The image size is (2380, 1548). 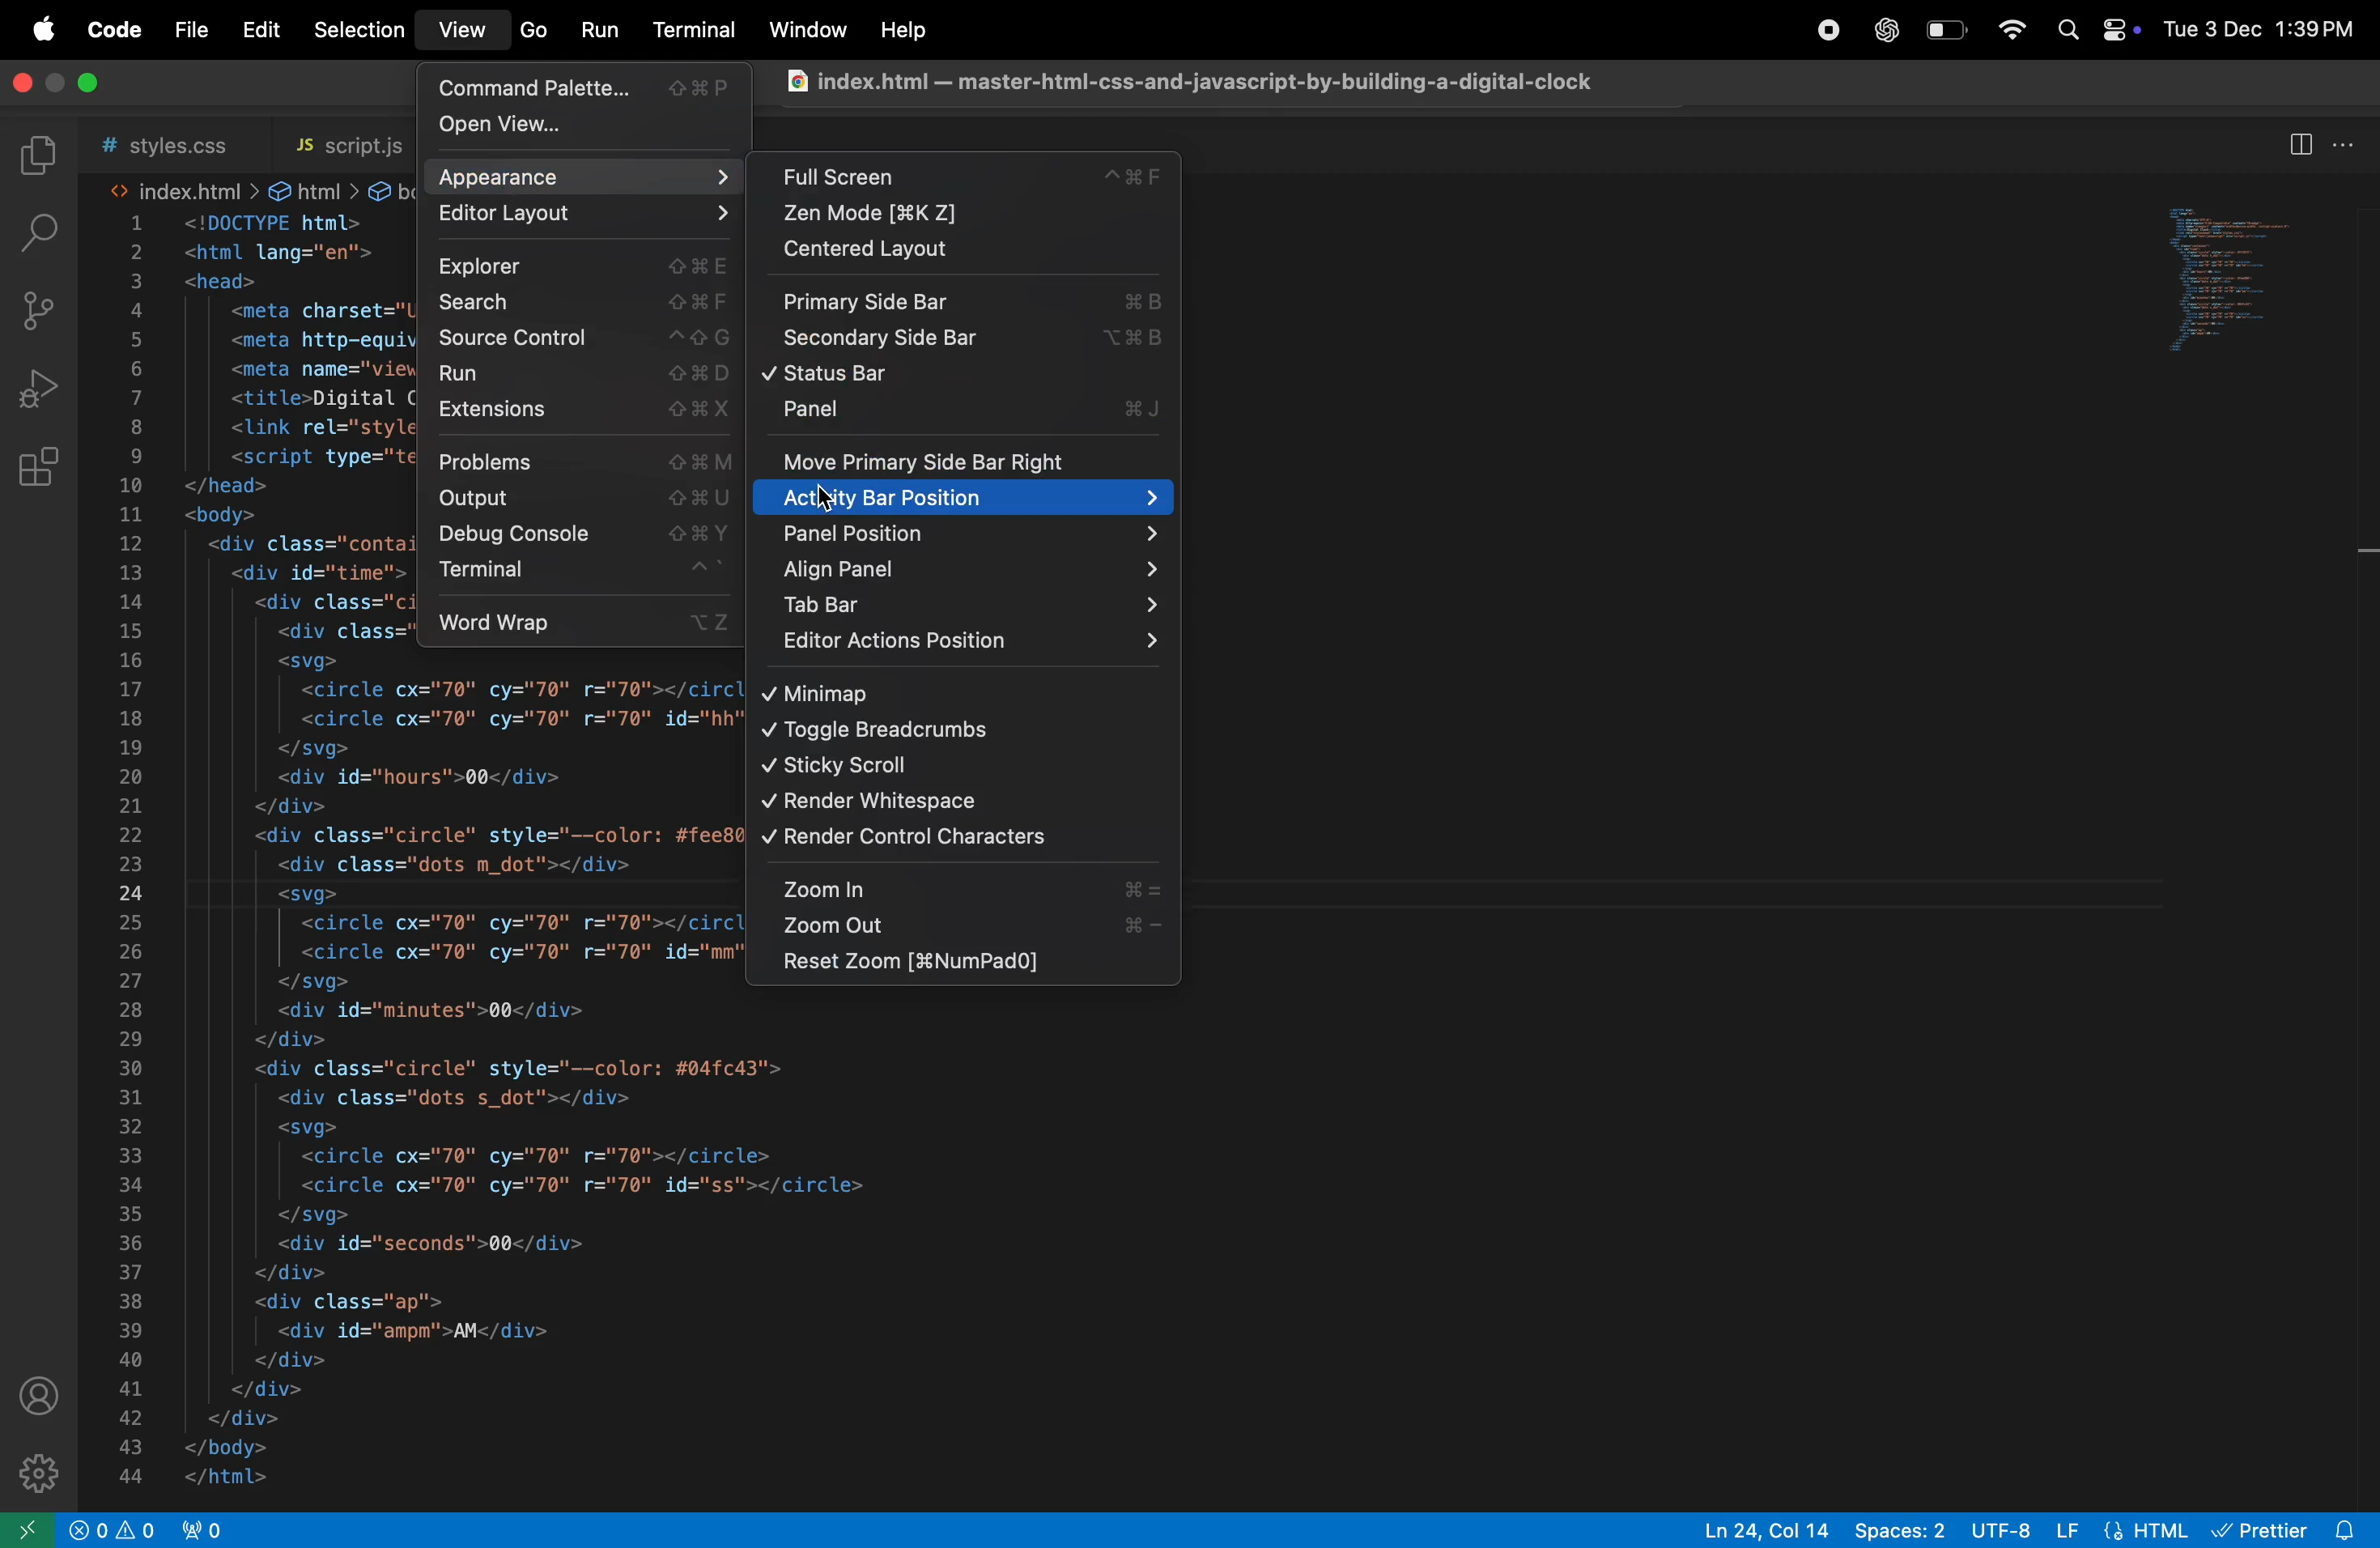 What do you see at coordinates (2003, 28) in the screenshot?
I see `wifi` at bounding box center [2003, 28].